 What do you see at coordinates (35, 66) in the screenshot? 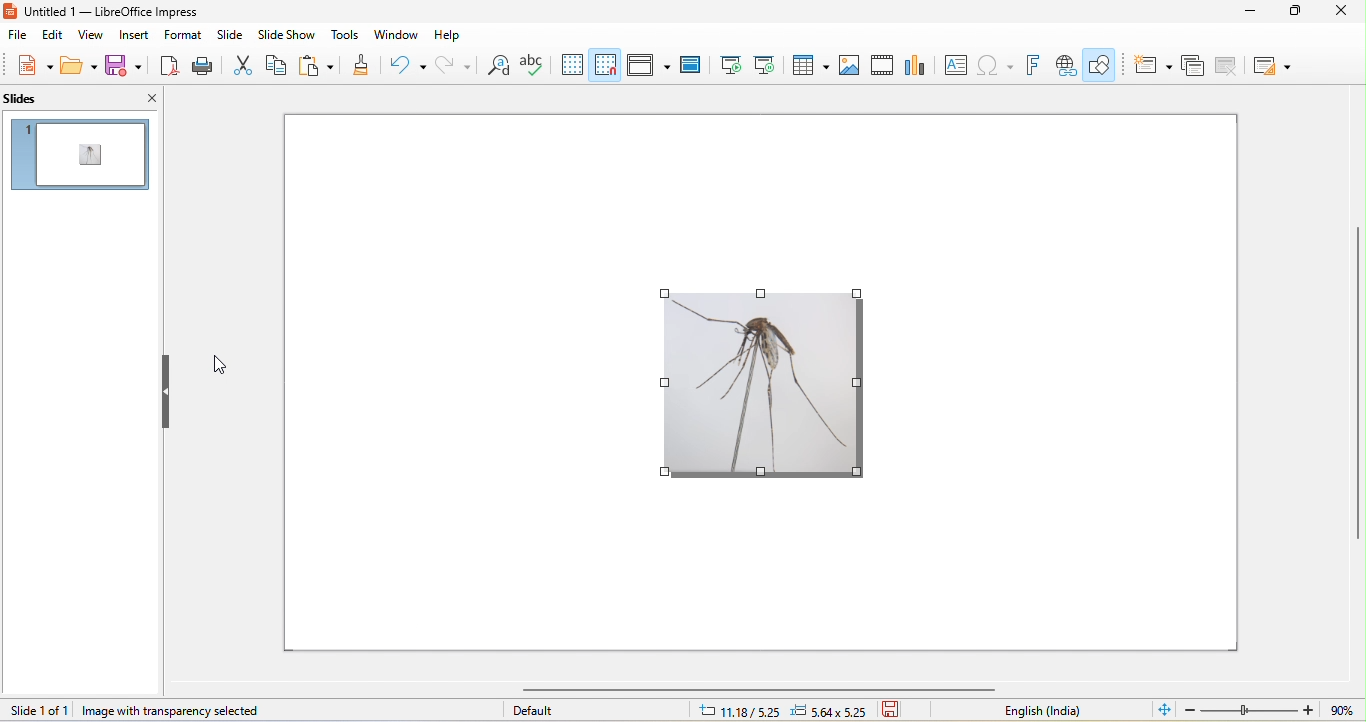
I see `new` at bounding box center [35, 66].